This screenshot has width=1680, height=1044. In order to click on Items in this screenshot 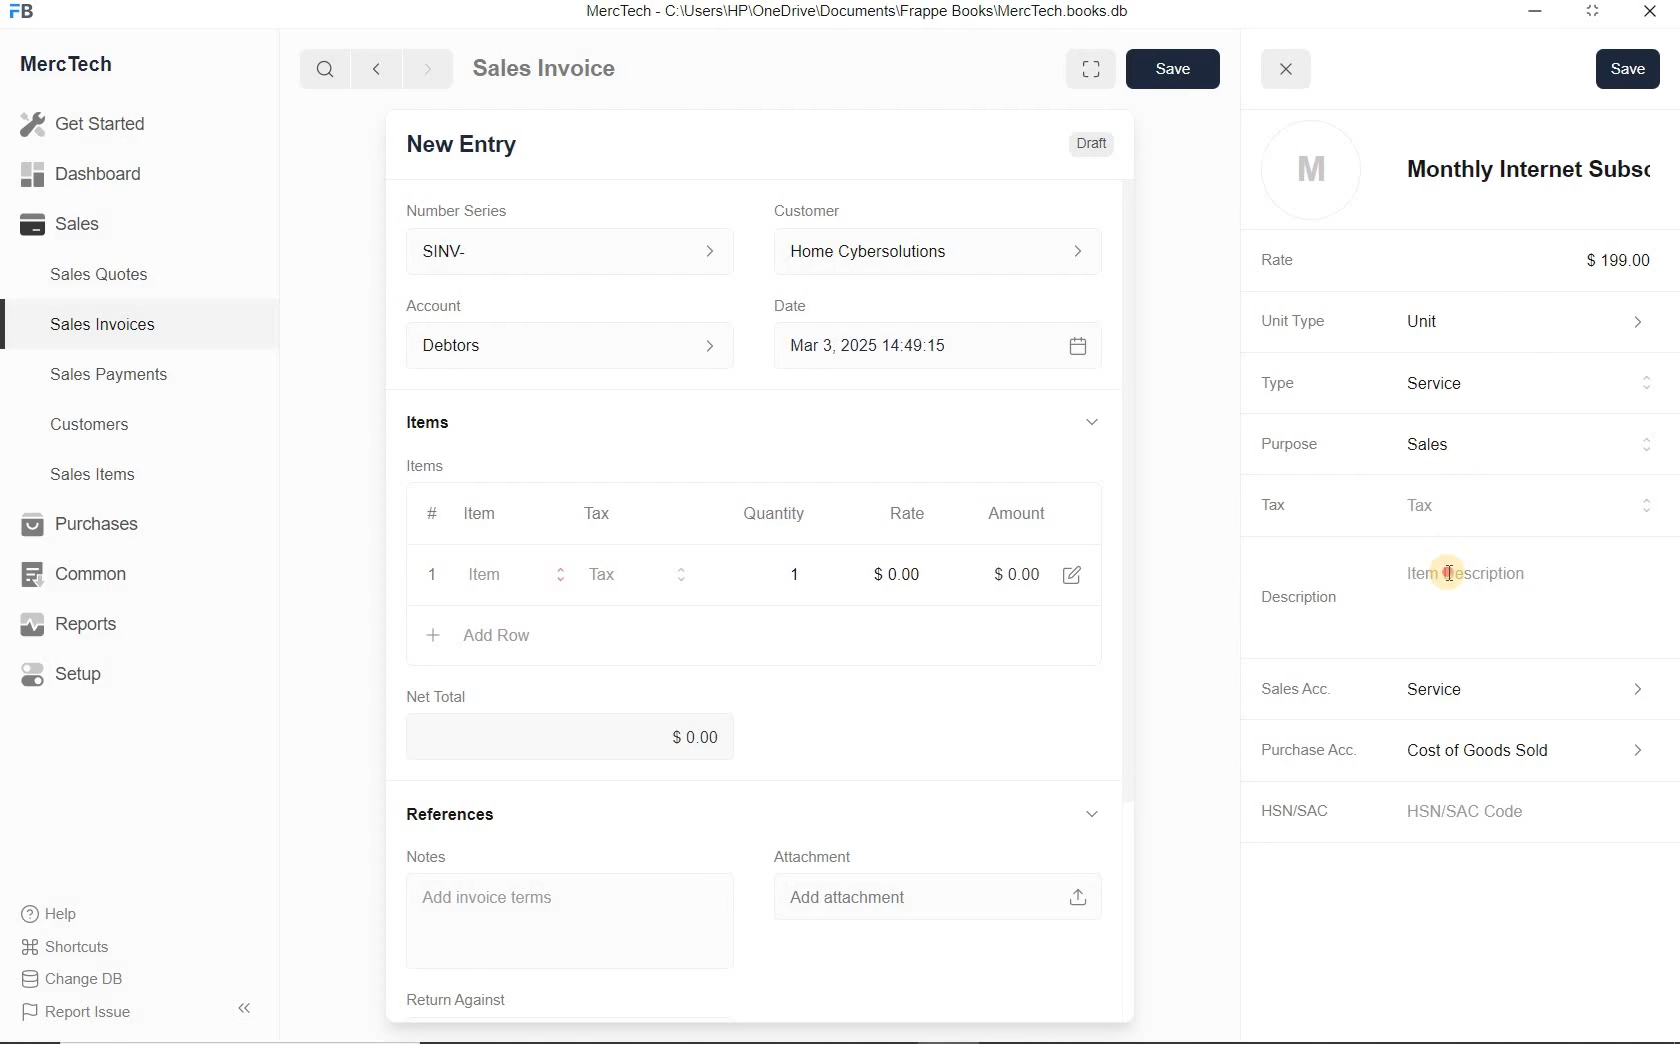, I will do `click(445, 424)`.